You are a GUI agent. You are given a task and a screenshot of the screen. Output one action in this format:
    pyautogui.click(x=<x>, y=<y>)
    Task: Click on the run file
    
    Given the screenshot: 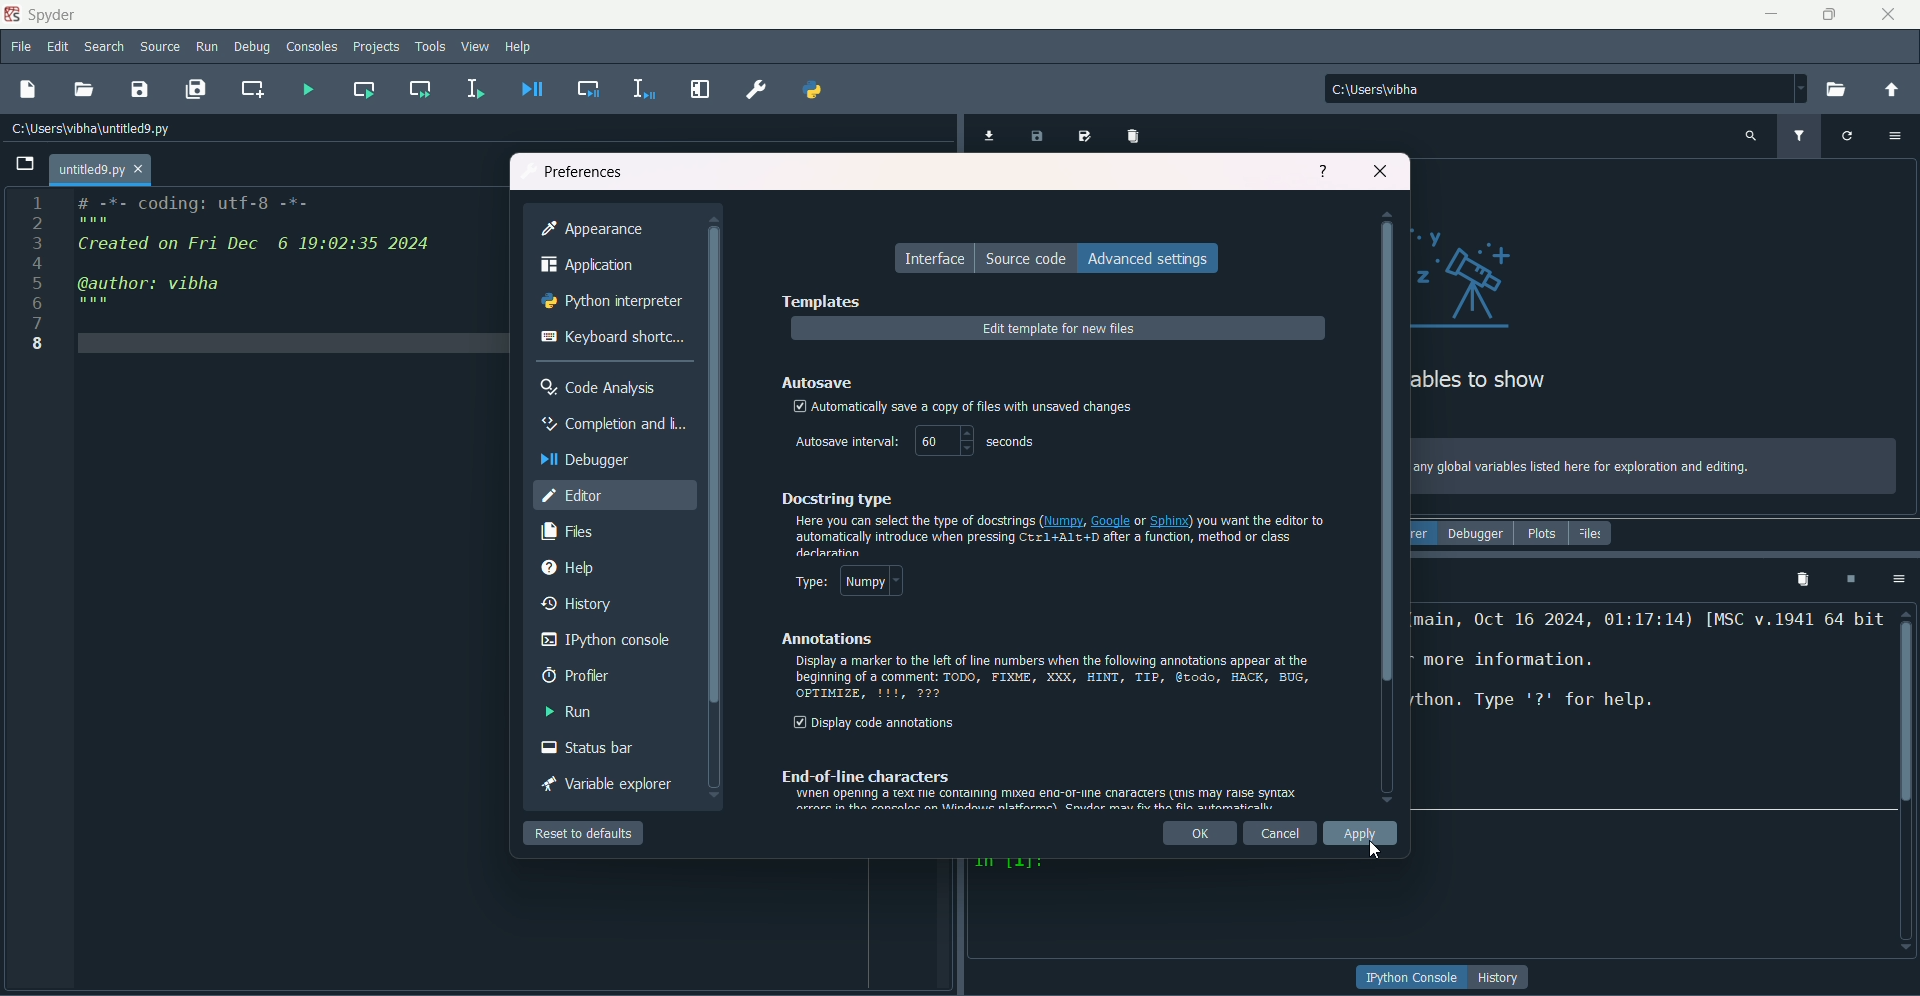 What is the action you would take?
    pyautogui.click(x=304, y=88)
    